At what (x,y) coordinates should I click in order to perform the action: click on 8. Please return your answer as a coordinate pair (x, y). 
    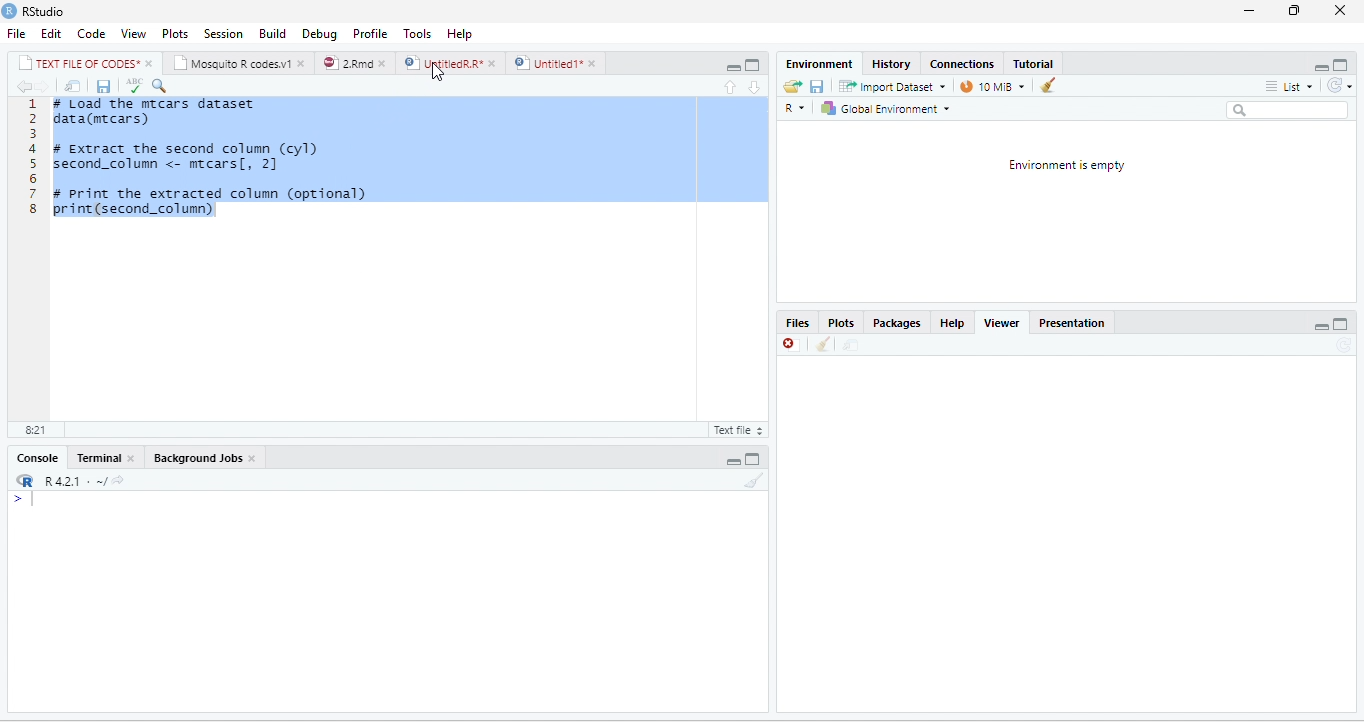
    Looking at the image, I should click on (32, 209).